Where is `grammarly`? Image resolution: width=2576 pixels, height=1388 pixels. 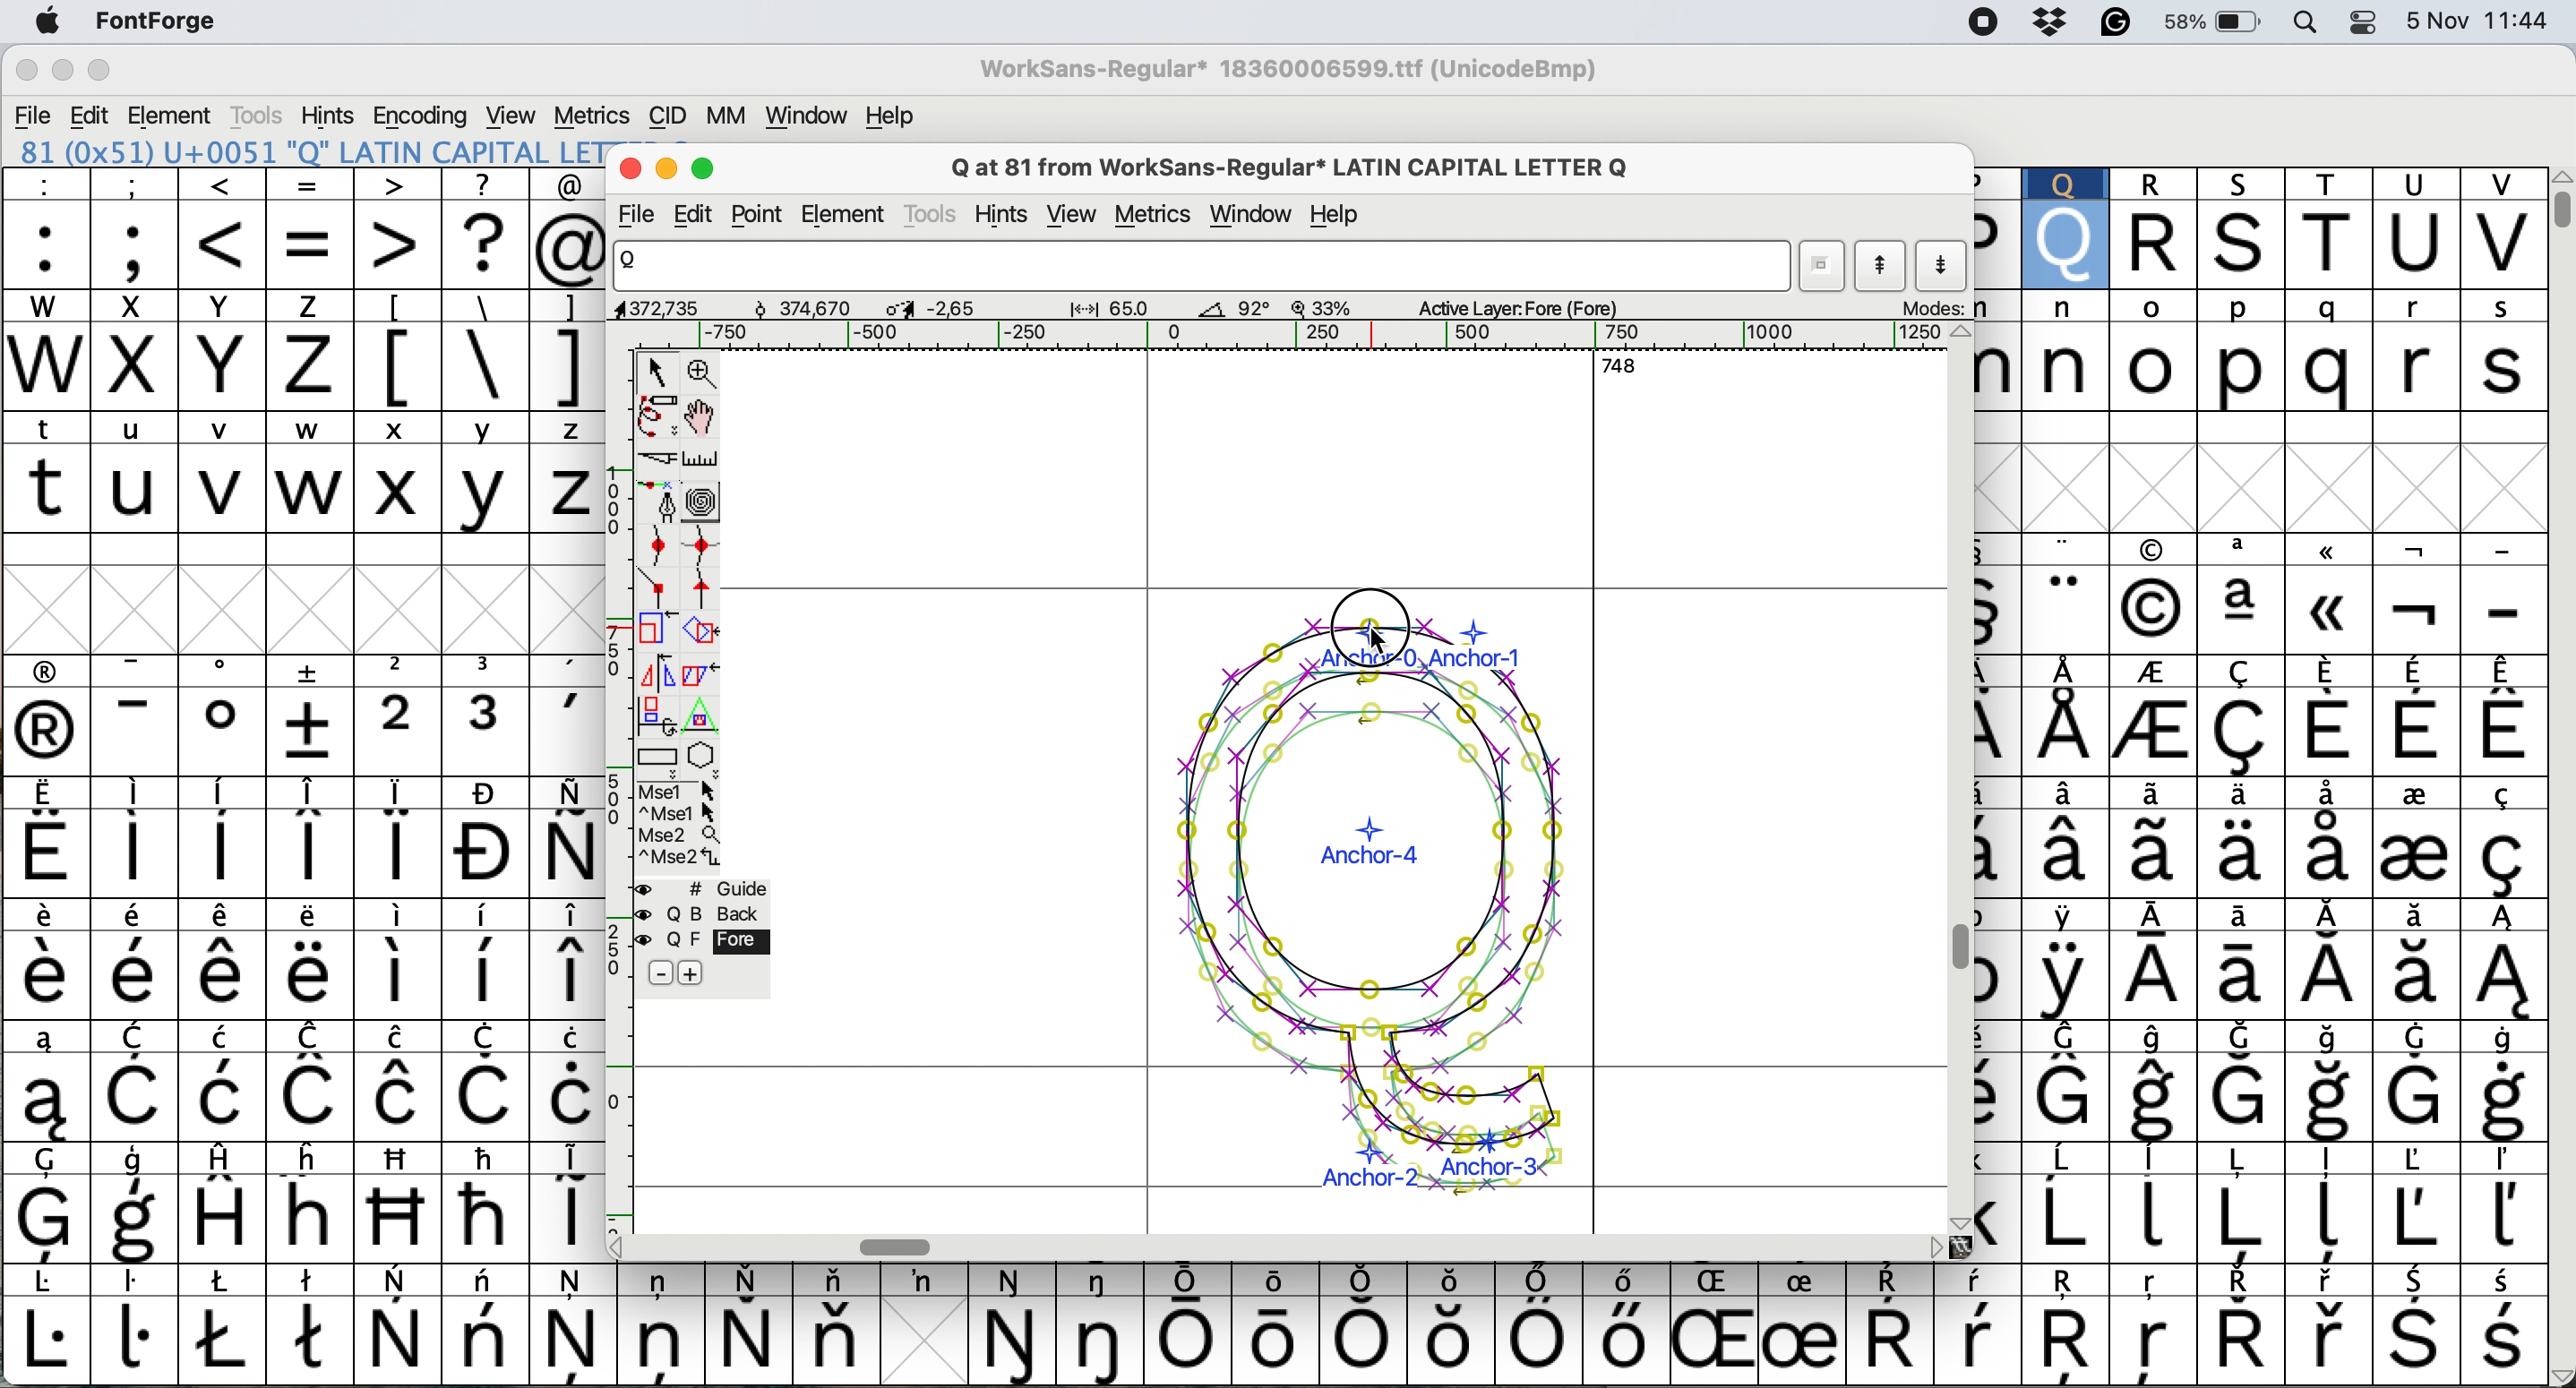 grammarly is located at coordinates (2116, 24).